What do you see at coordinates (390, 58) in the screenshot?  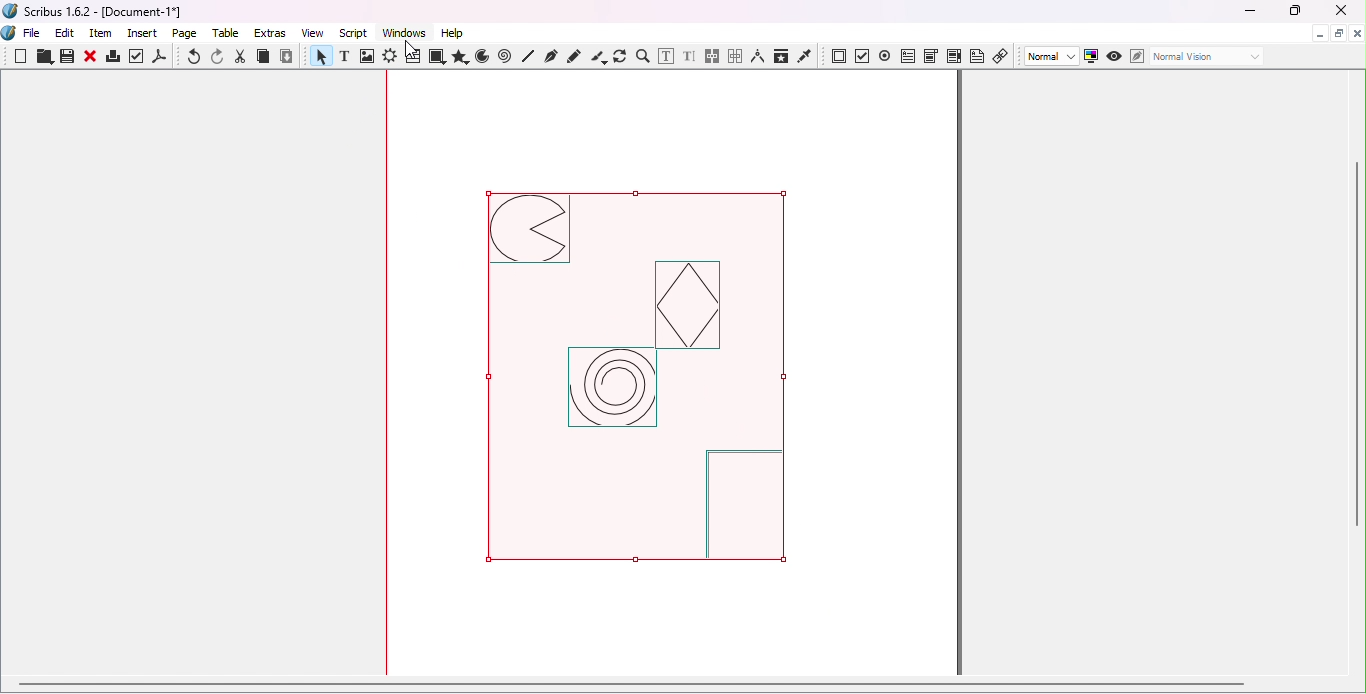 I see `Render frame` at bounding box center [390, 58].